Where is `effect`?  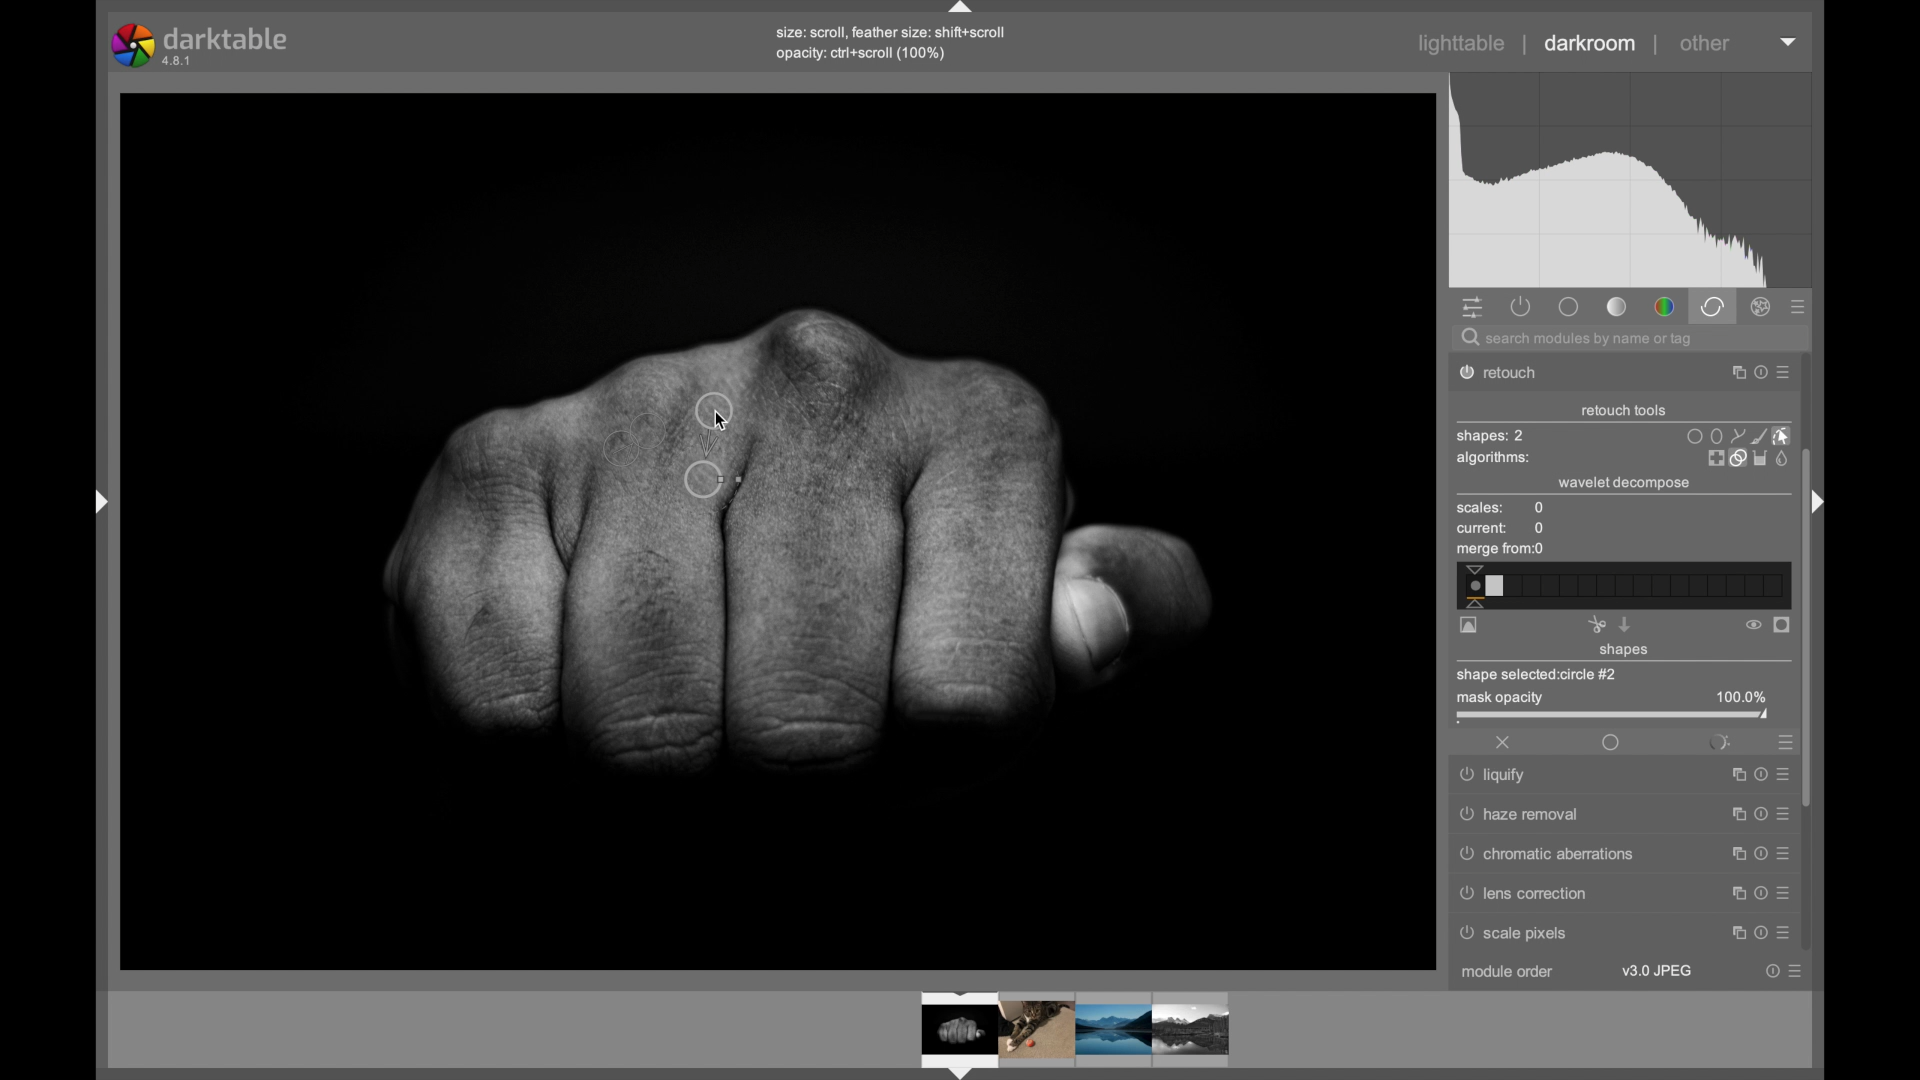 effect is located at coordinates (1762, 307).